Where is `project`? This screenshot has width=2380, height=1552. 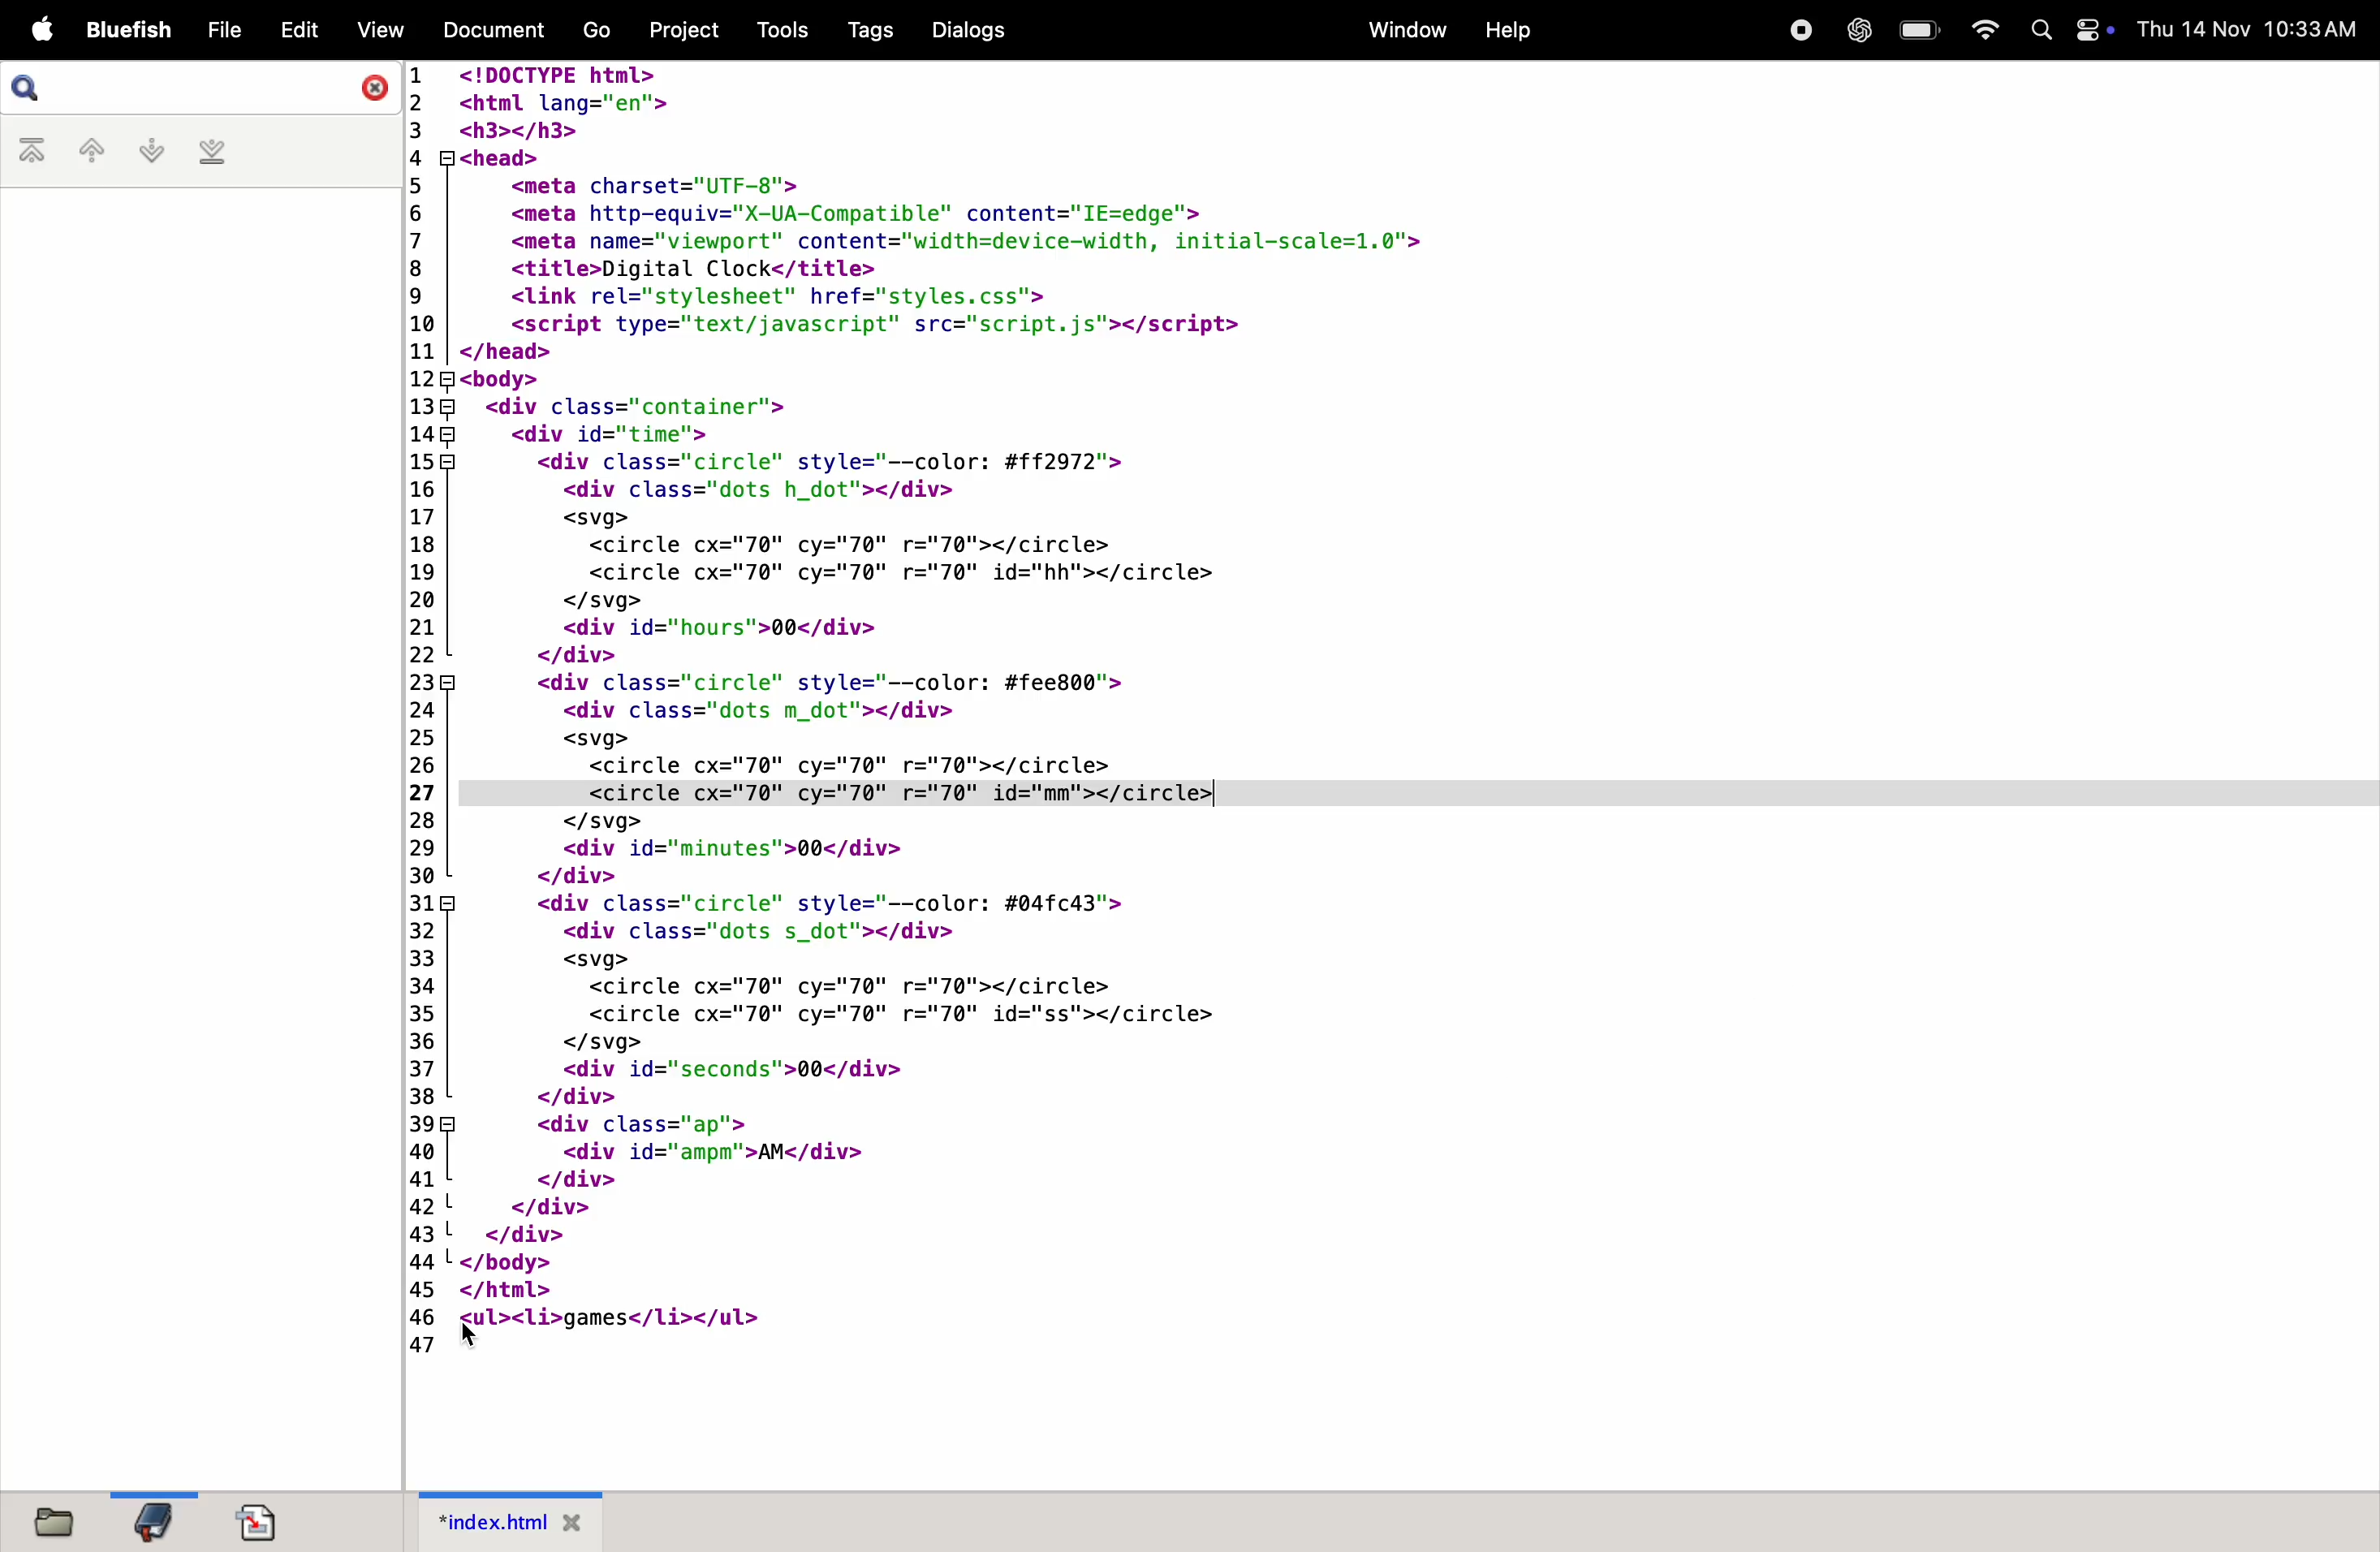
project is located at coordinates (682, 32).